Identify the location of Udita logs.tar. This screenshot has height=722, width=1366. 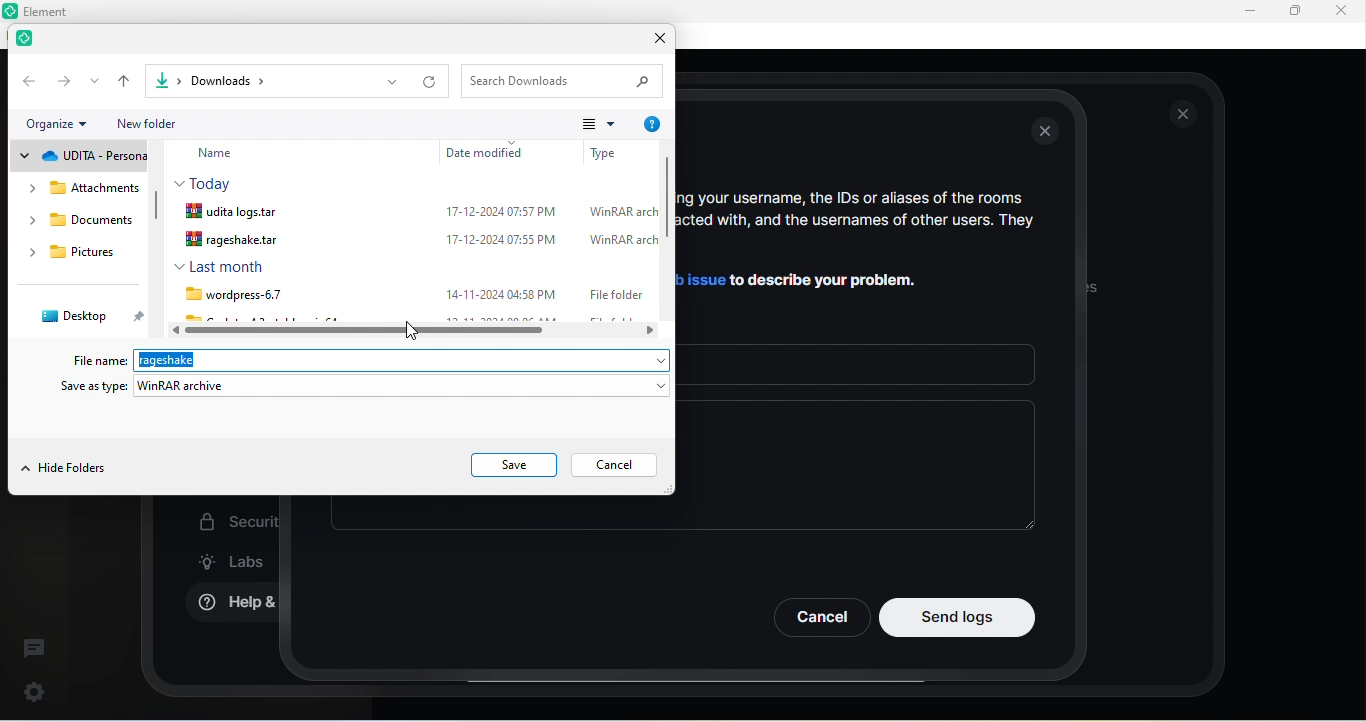
(238, 211).